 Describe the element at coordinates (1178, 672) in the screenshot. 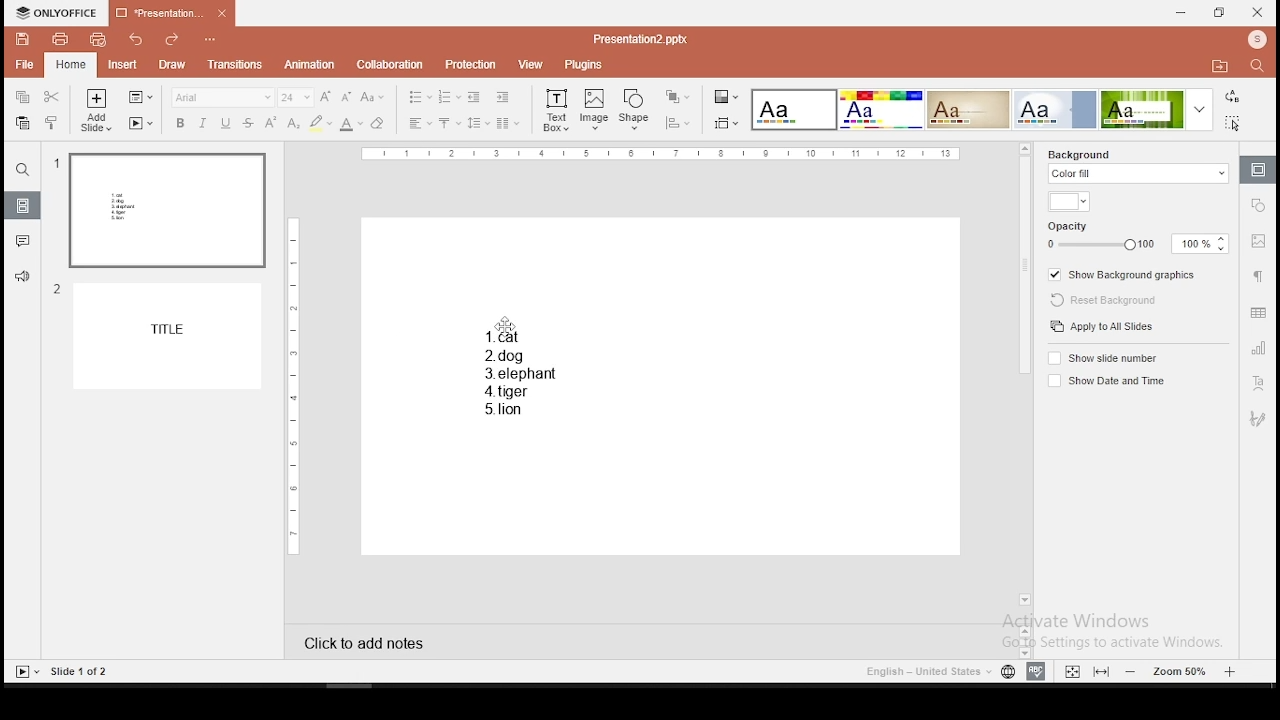

I see `zoom level` at that location.